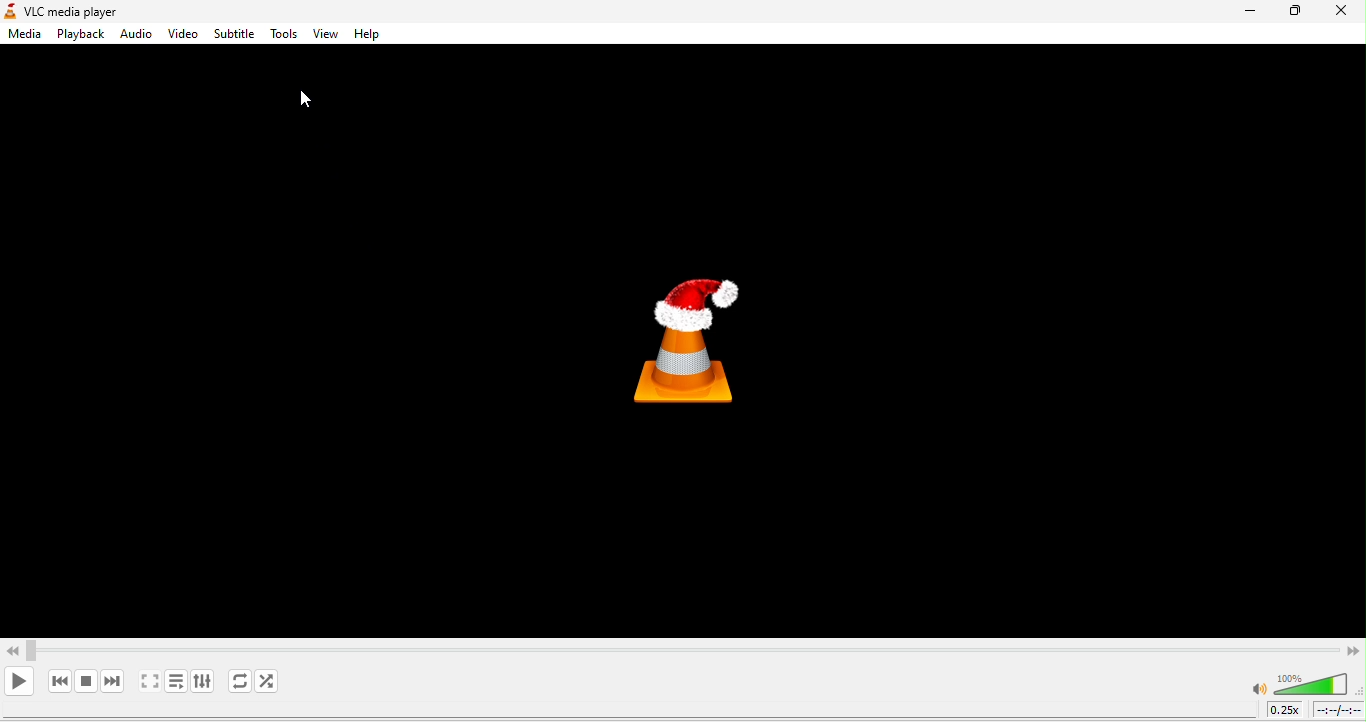 This screenshot has width=1366, height=722. What do you see at coordinates (87, 680) in the screenshot?
I see `stop playback` at bounding box center [87, 680].